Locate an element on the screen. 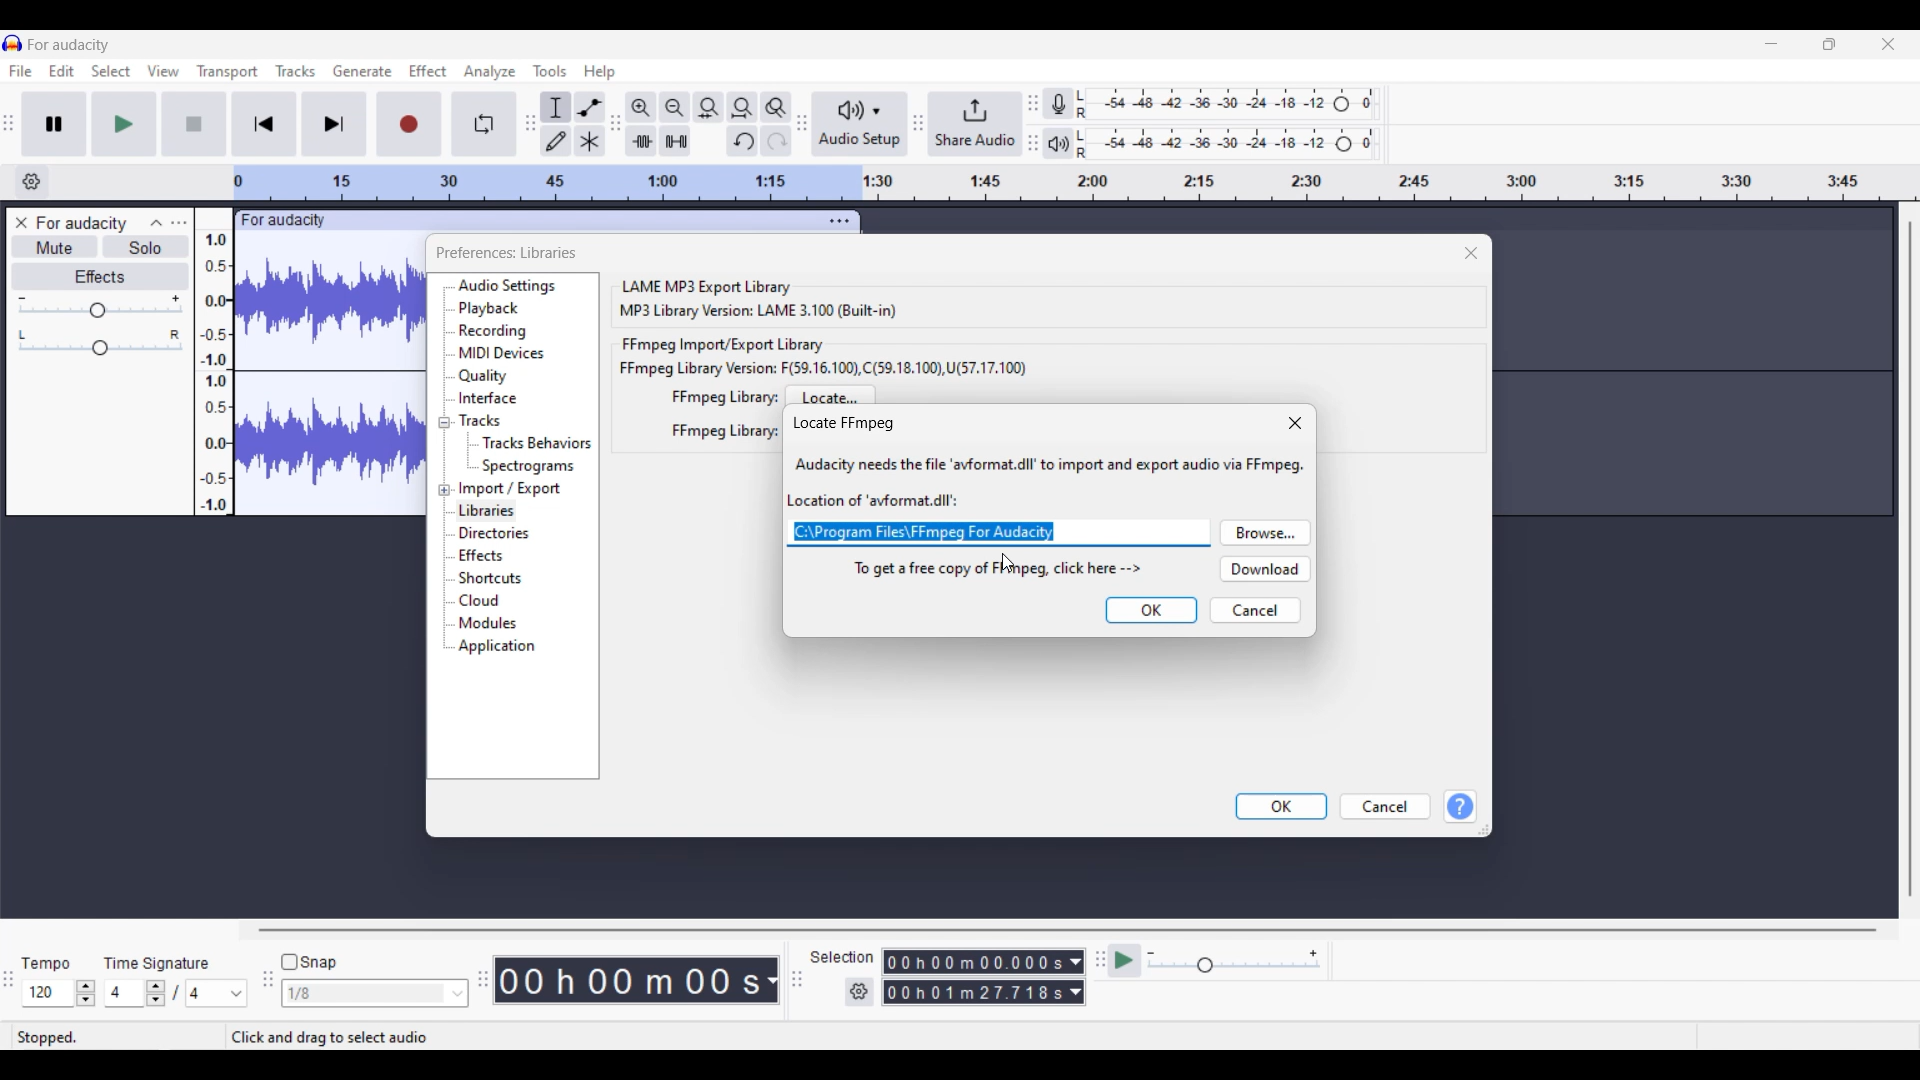 The height and width of the screenshot is (1080, 1920). Selection duration is located at coordinates (974, 978).